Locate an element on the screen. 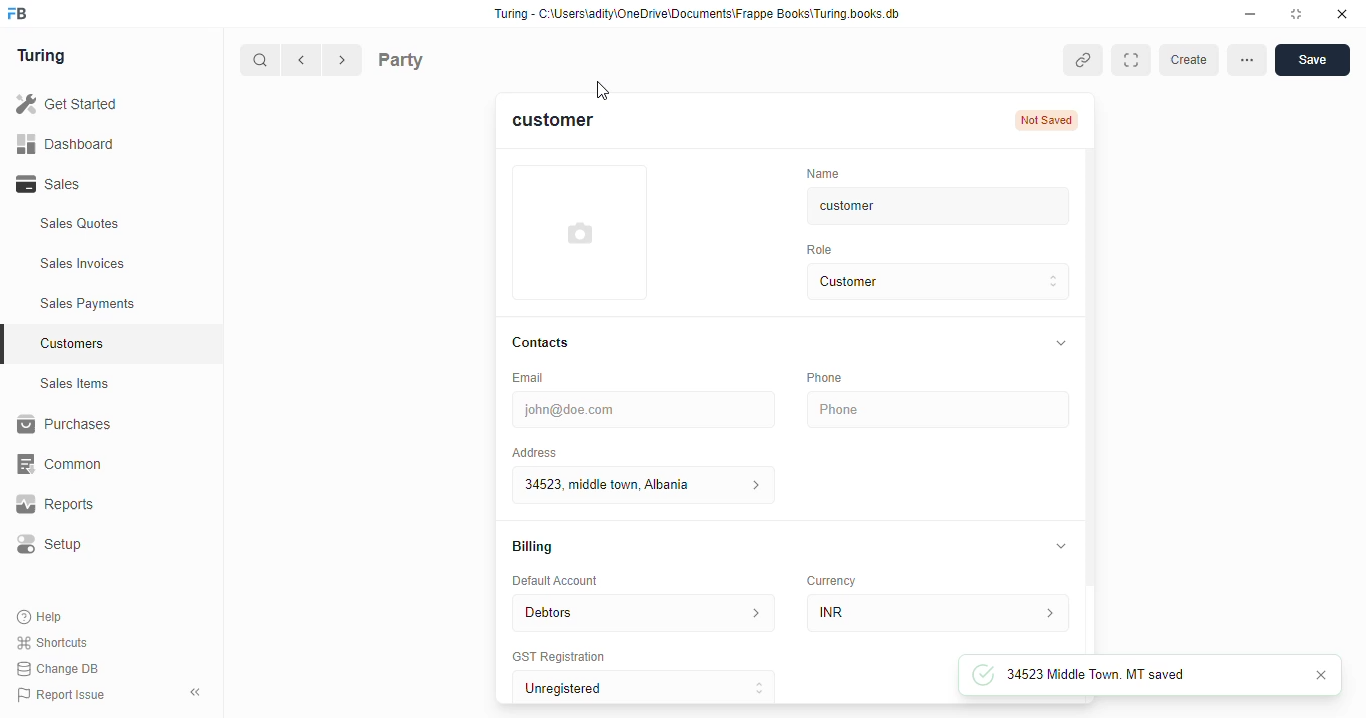  Address is located at coordinates (534, 450).